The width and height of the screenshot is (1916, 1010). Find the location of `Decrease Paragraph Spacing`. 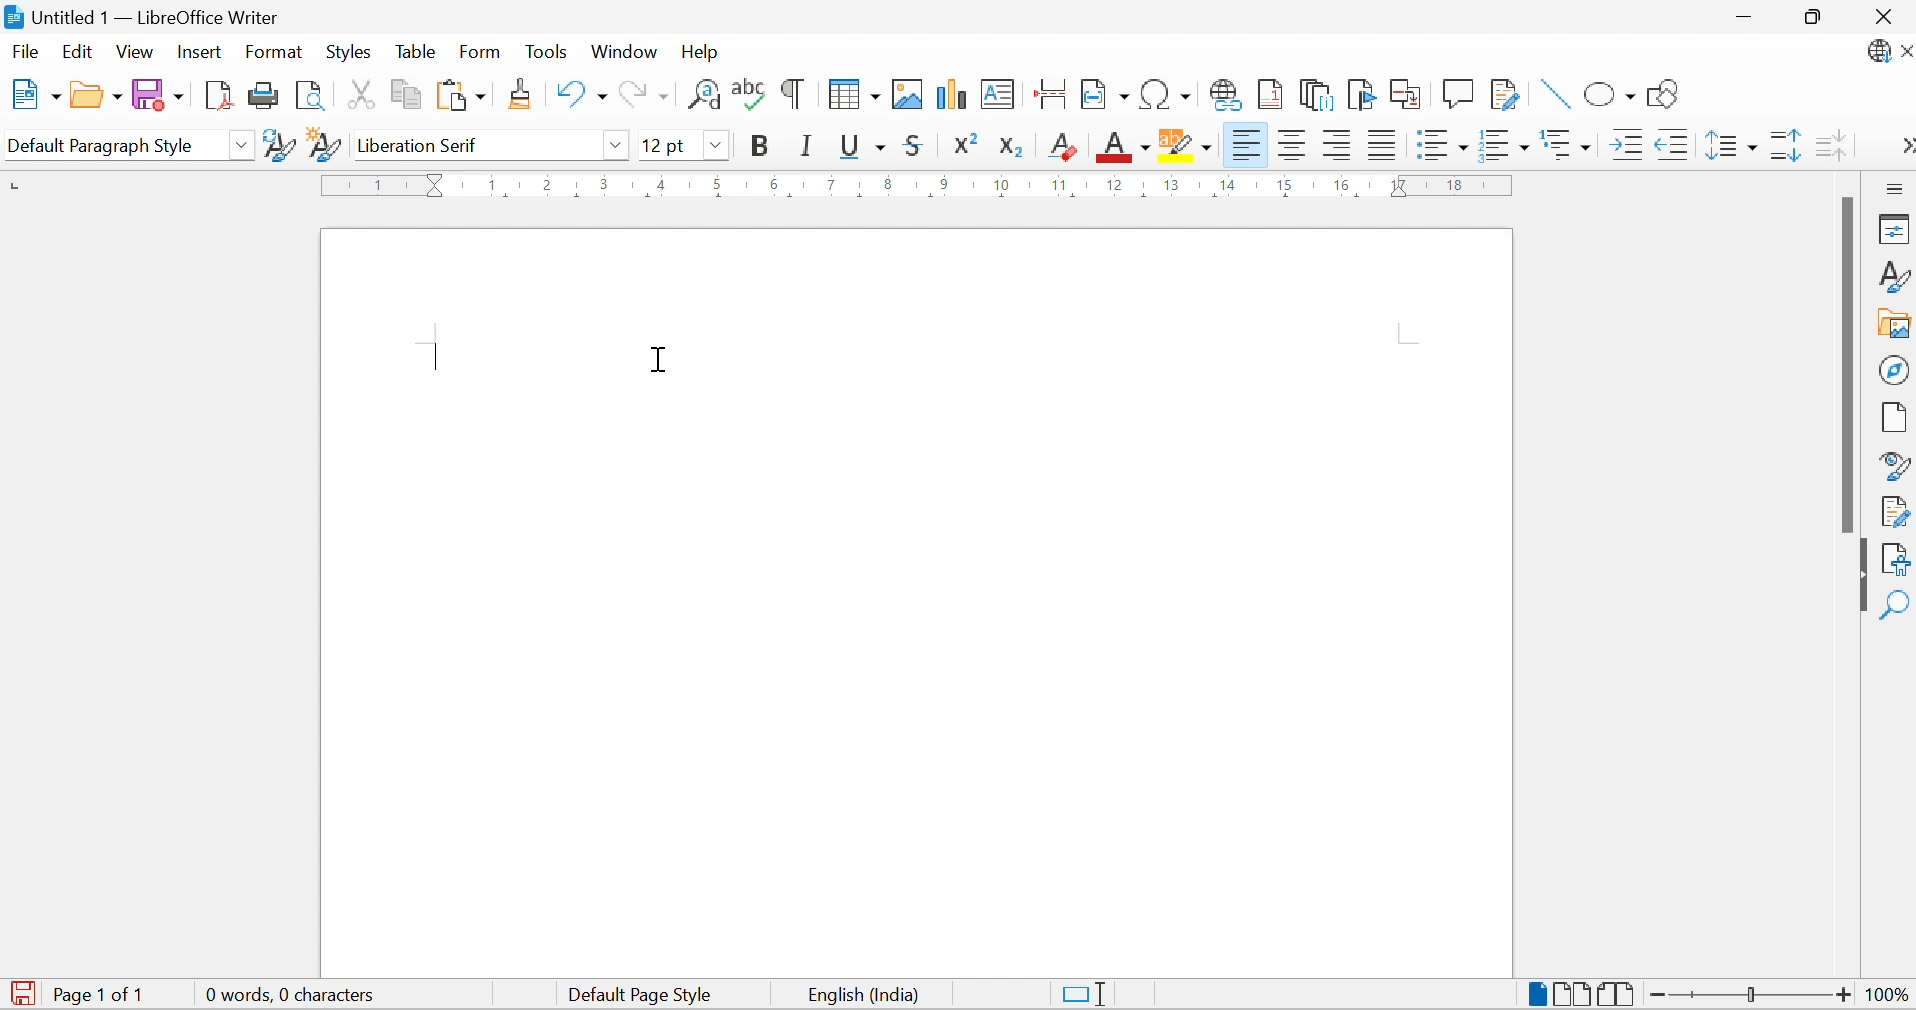

Decrease Paragraph Spacing is located at coordinates (1830, 145).